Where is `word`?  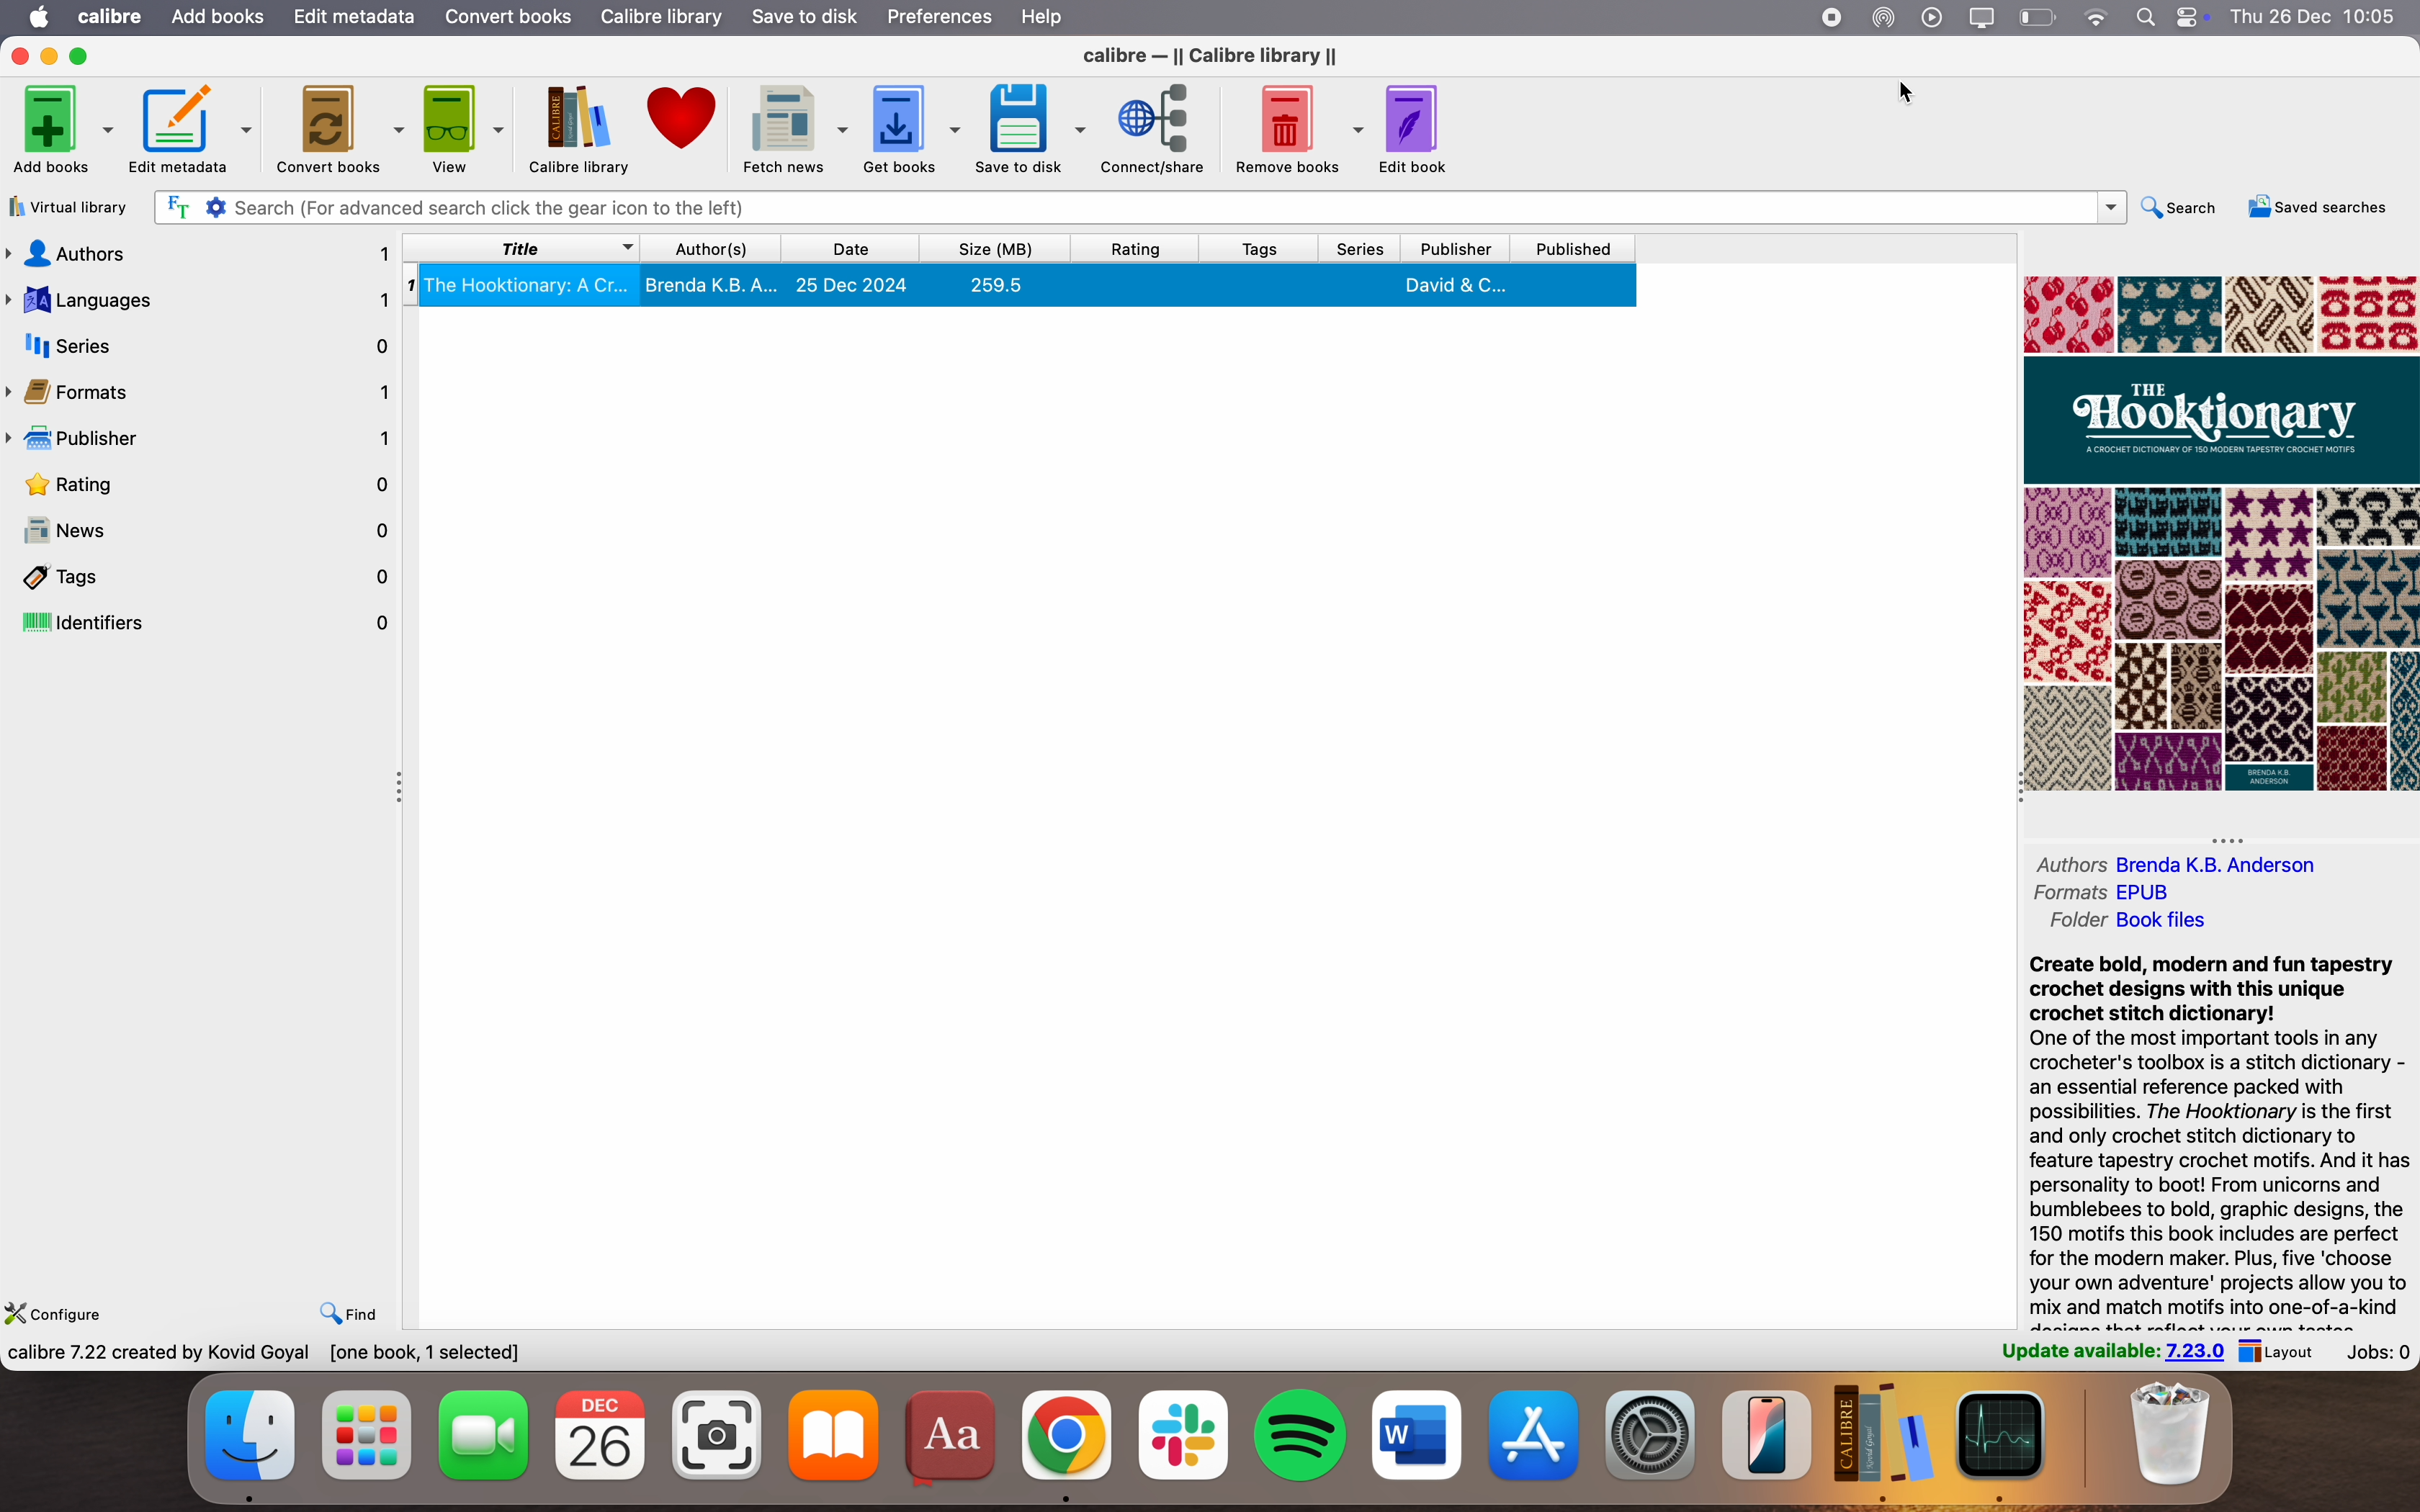
word is located at coordinates (1414, 1427).